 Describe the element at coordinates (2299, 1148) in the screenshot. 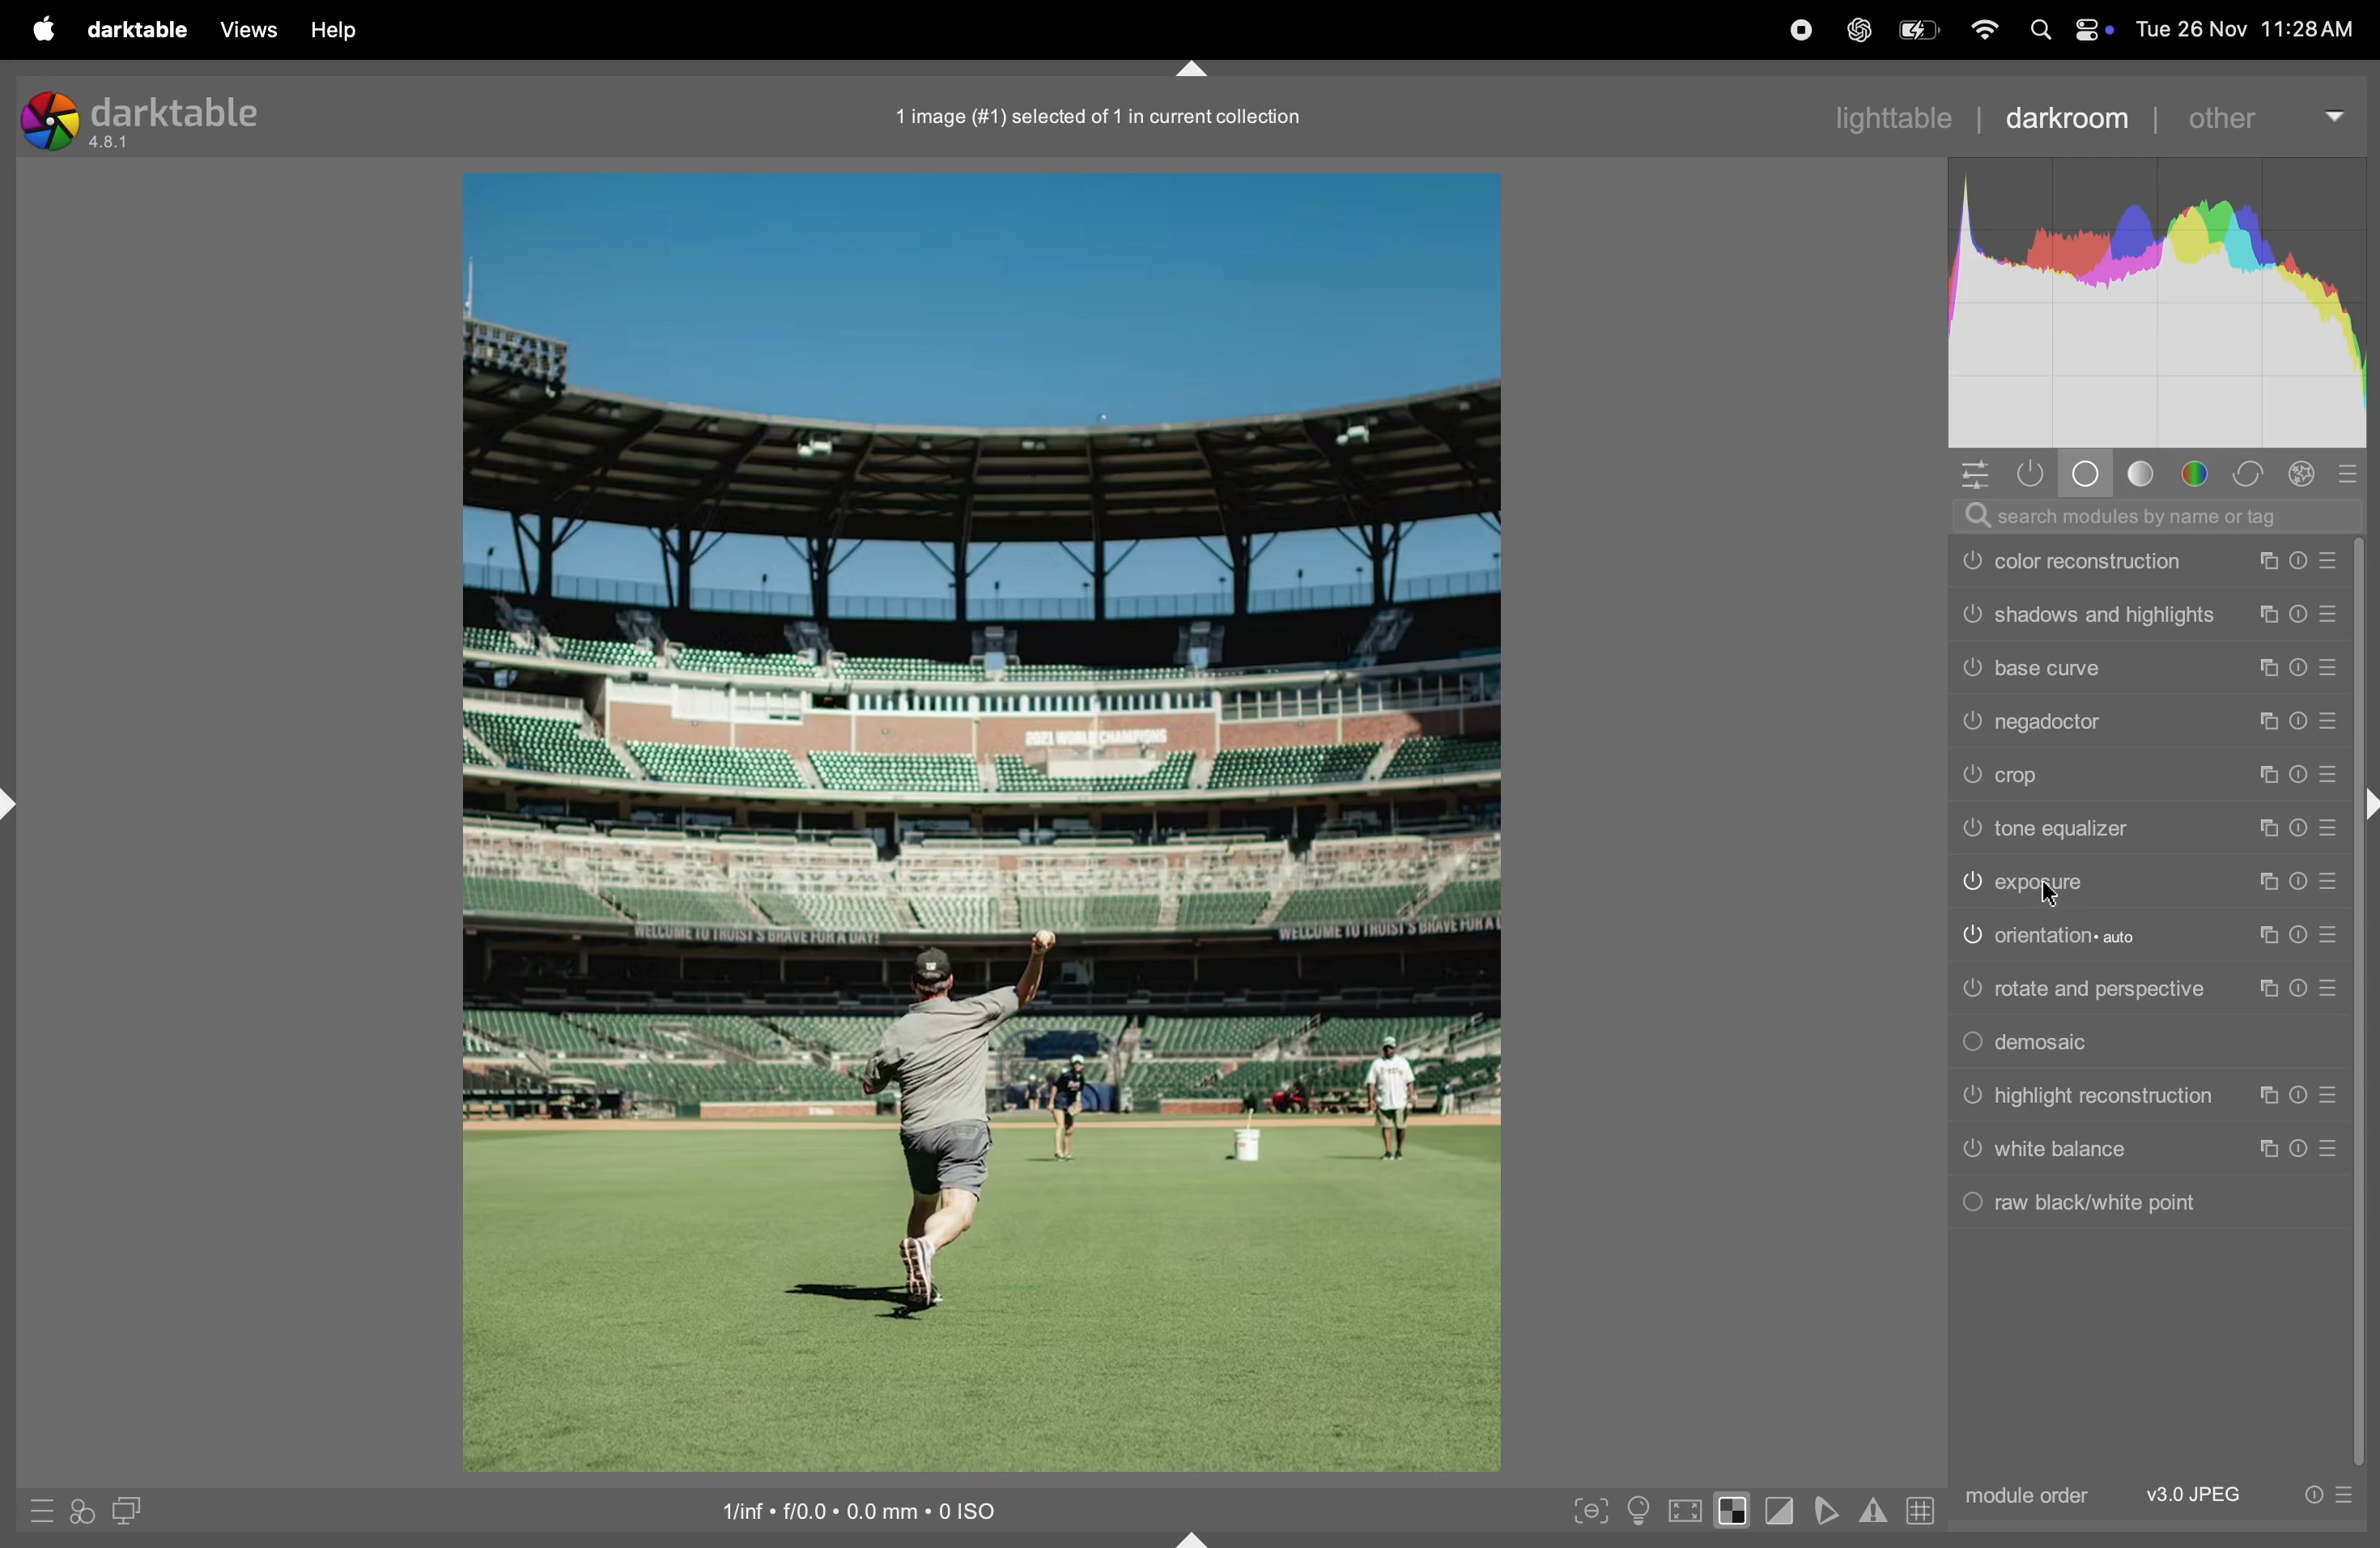

I see `reset presets` at that location.